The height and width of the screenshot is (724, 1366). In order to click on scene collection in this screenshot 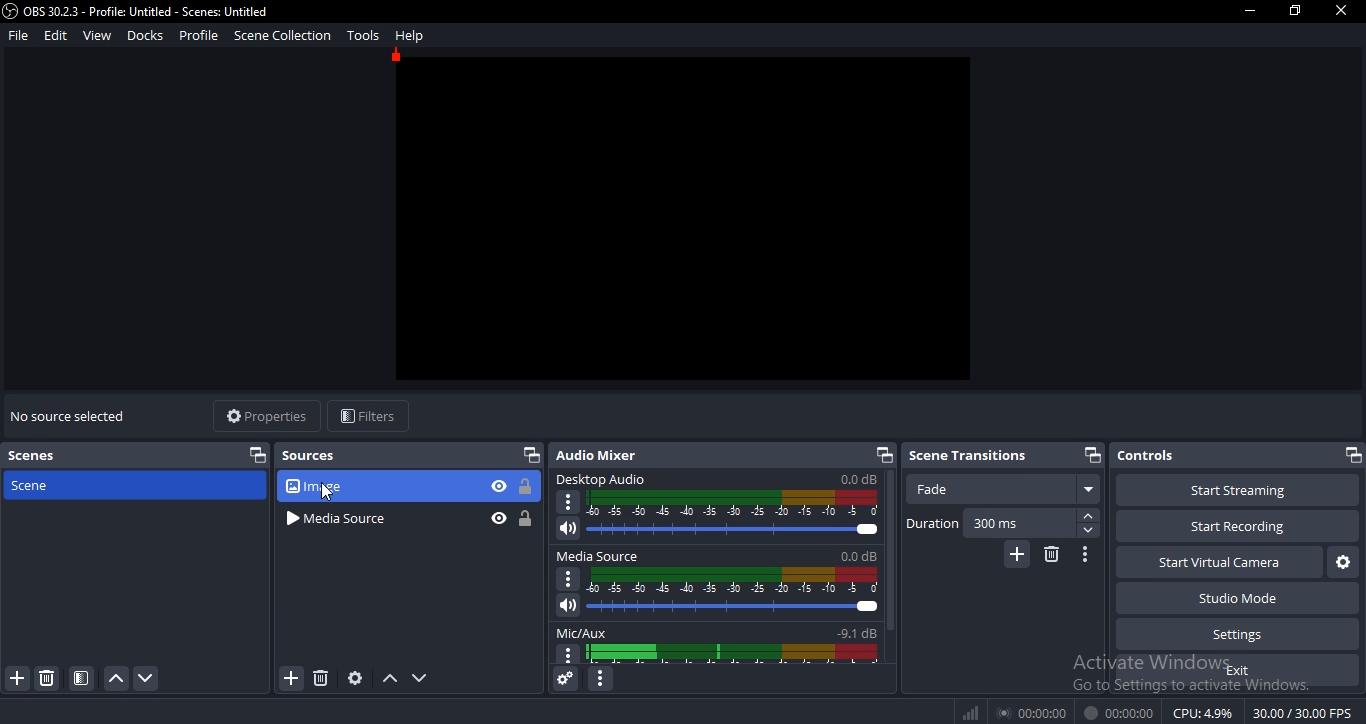, I will do `click(281, 35)`.